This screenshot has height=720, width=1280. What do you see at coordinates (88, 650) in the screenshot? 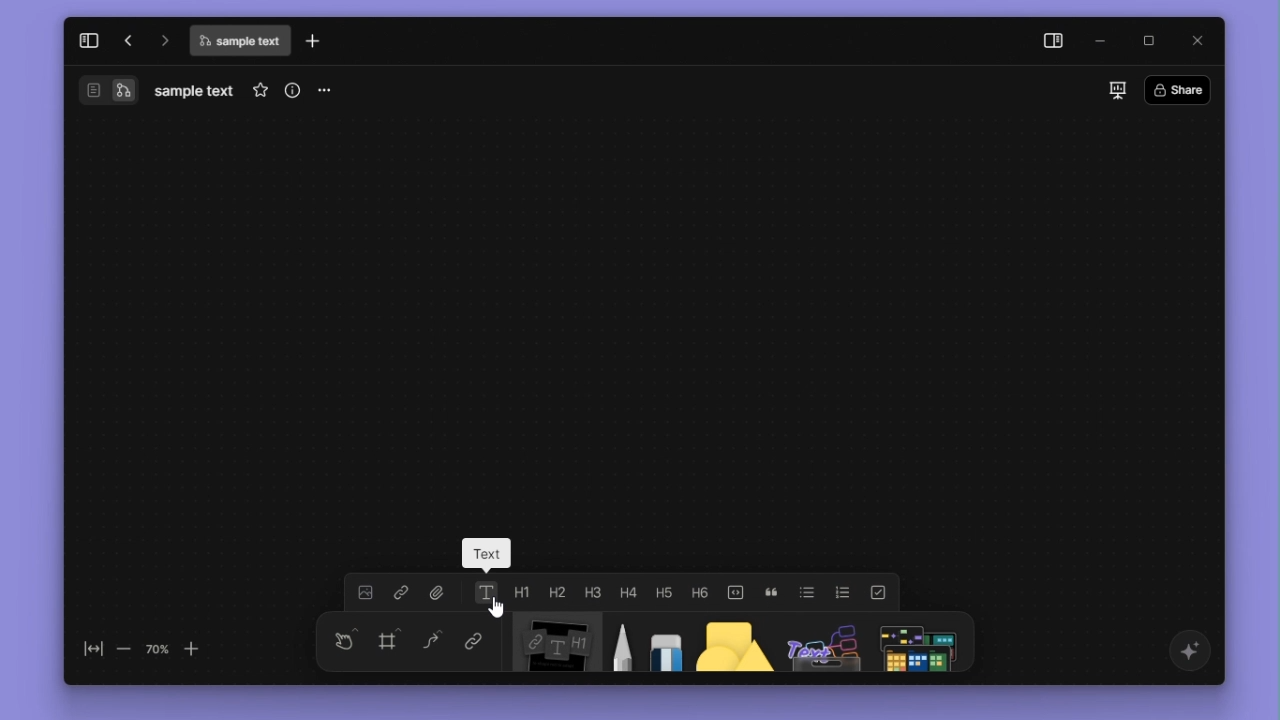
I see `fit to screen` at bounding box center [88, 650].